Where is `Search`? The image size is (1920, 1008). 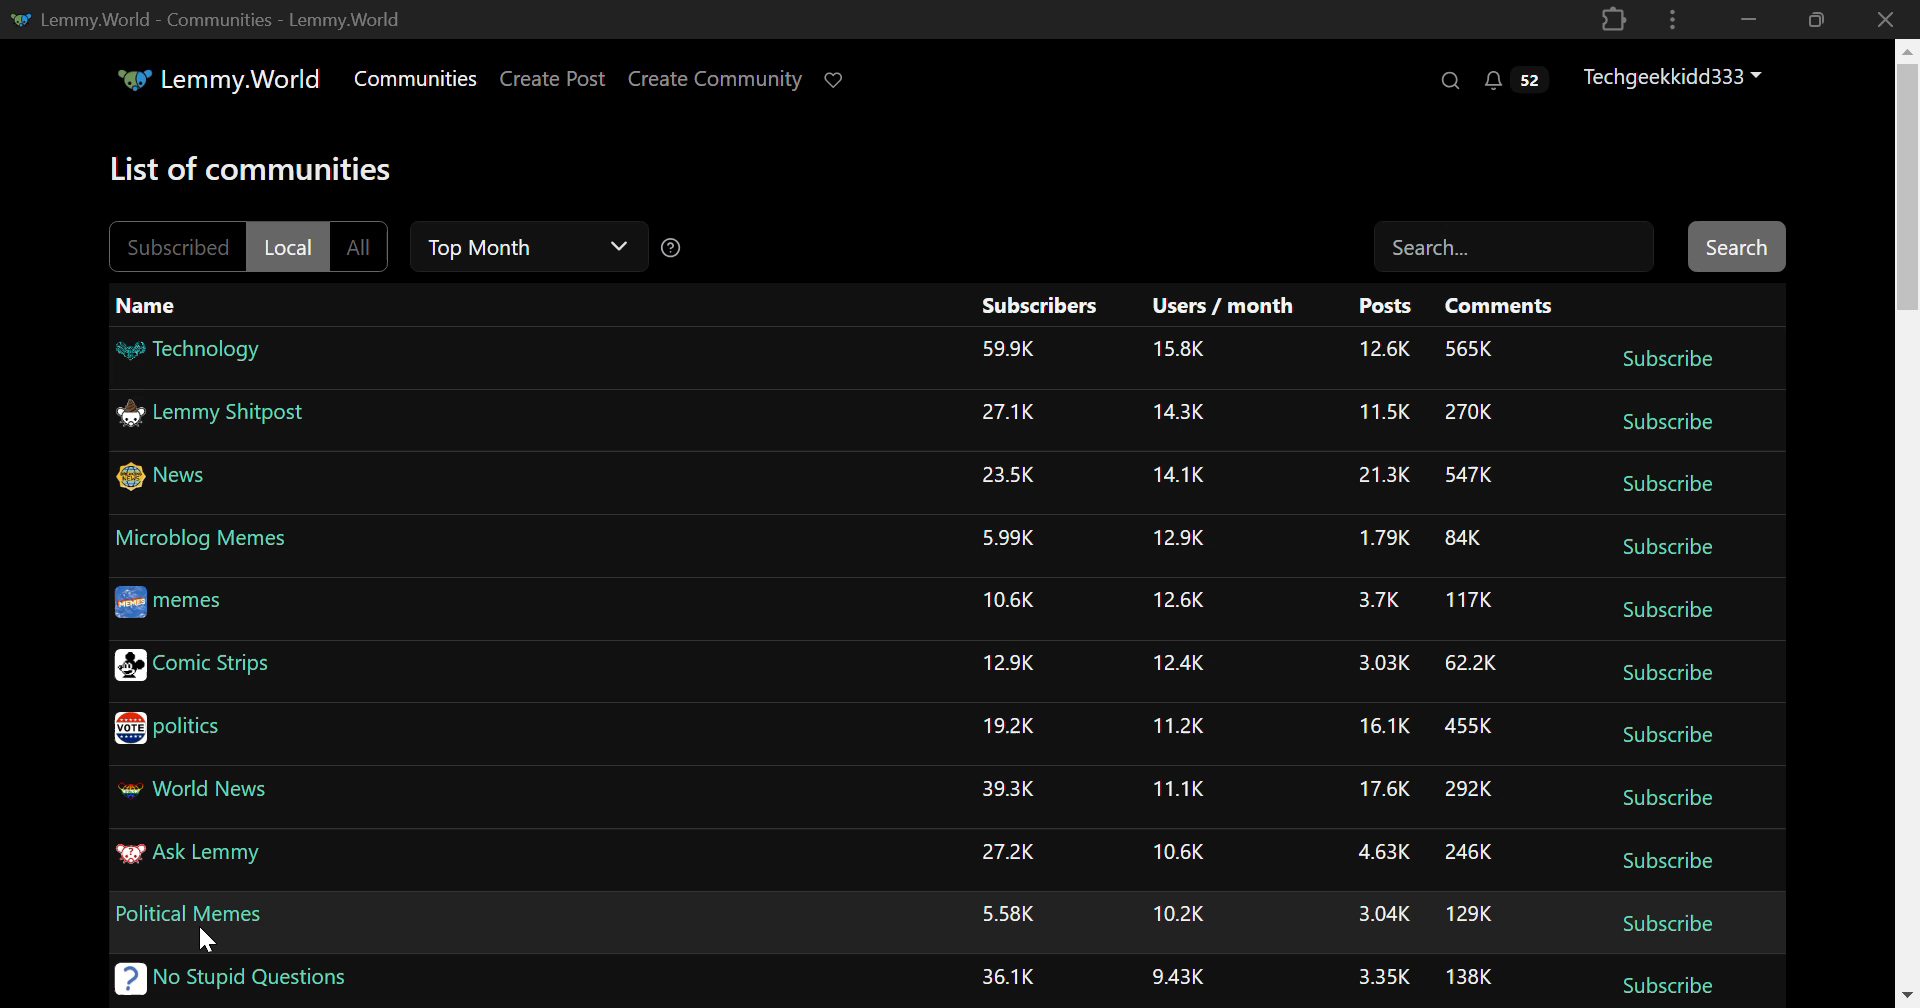
Search is located at coordinates (1452, 82).